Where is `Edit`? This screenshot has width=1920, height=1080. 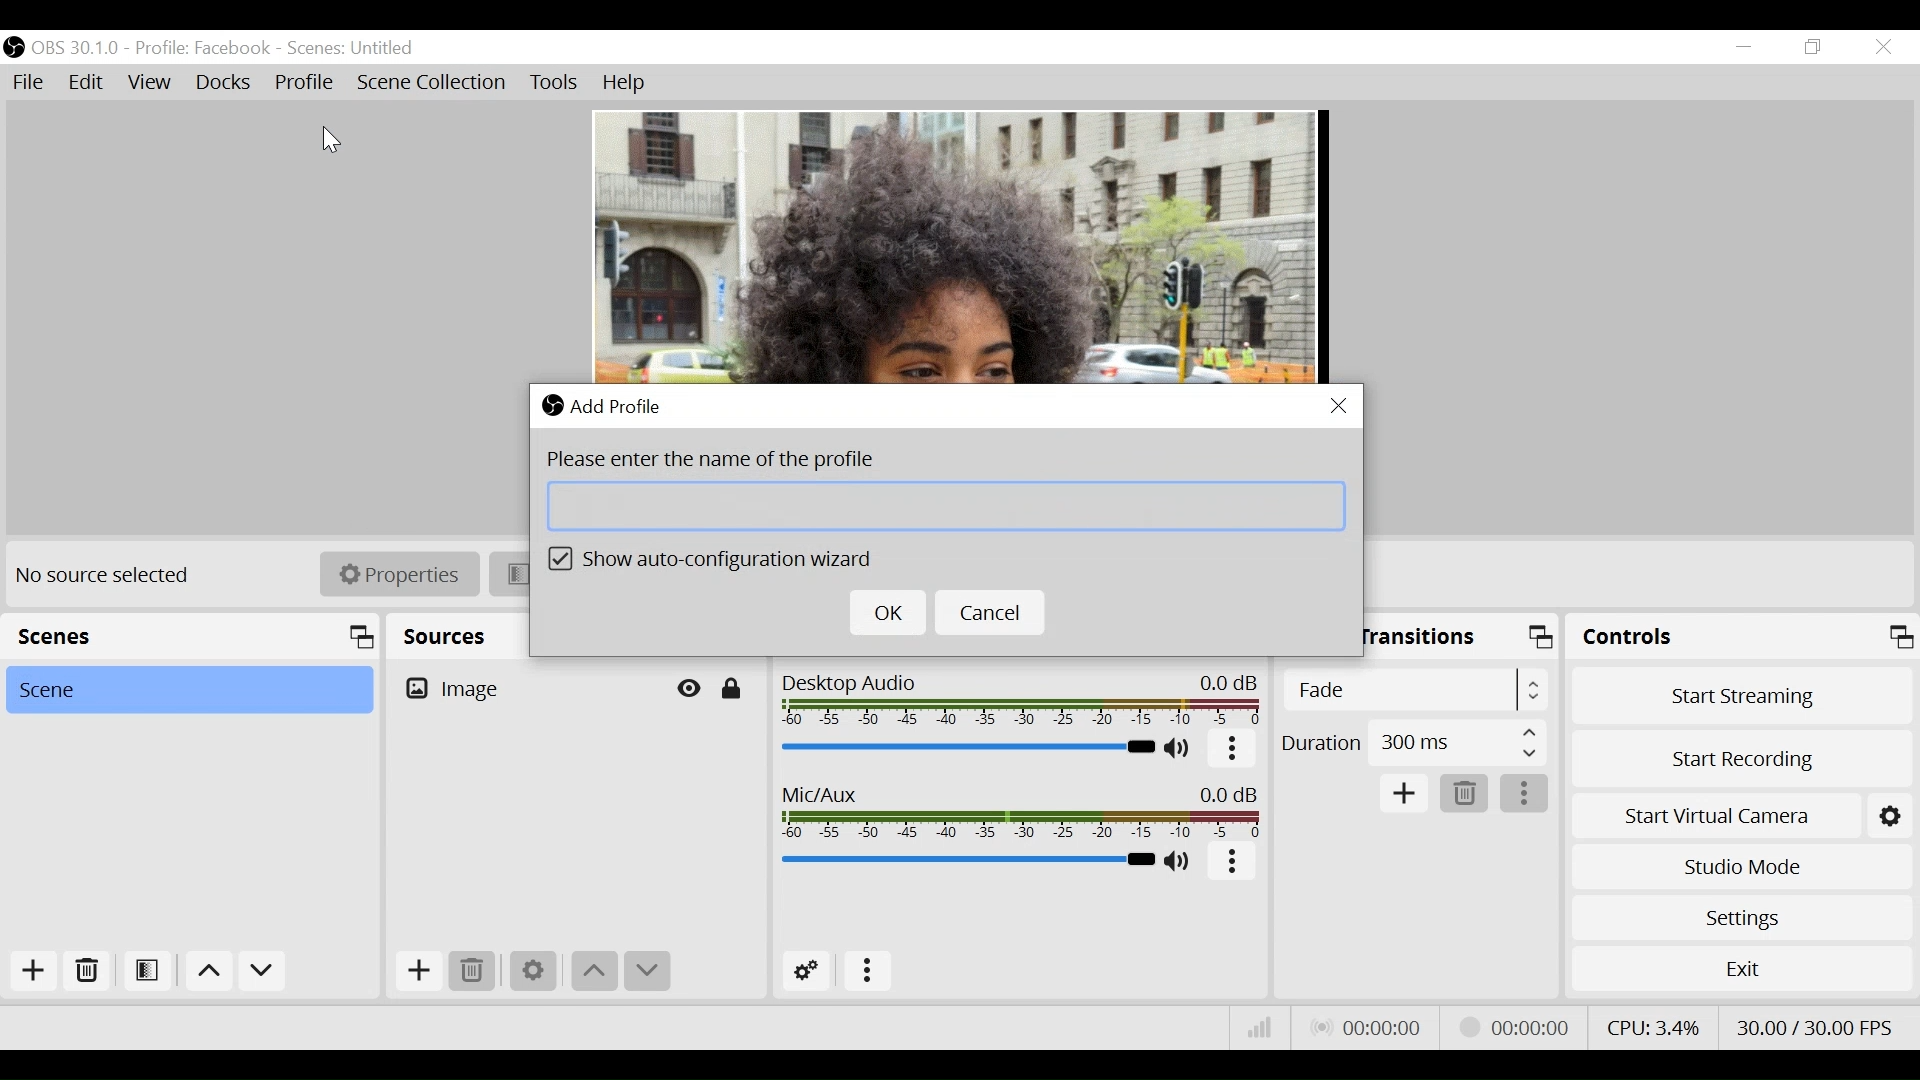
Edit is located at coordinates (88, 83).